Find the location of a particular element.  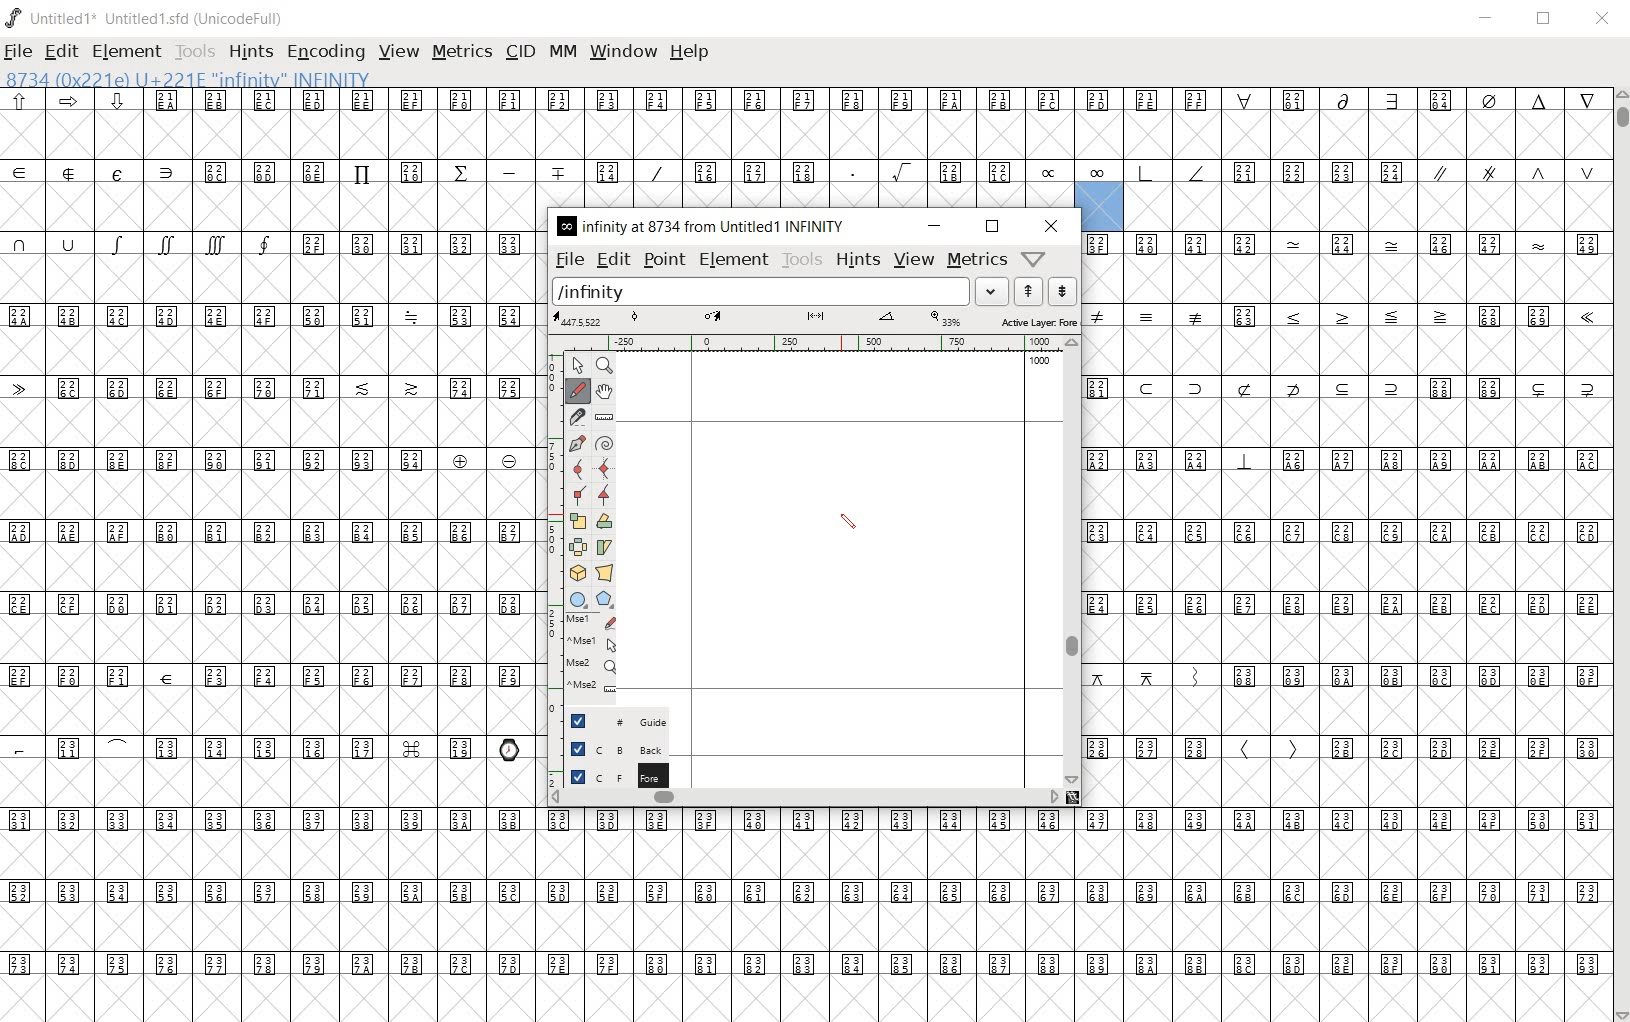

empty glyph slot is located at coordinates (1346, 711).